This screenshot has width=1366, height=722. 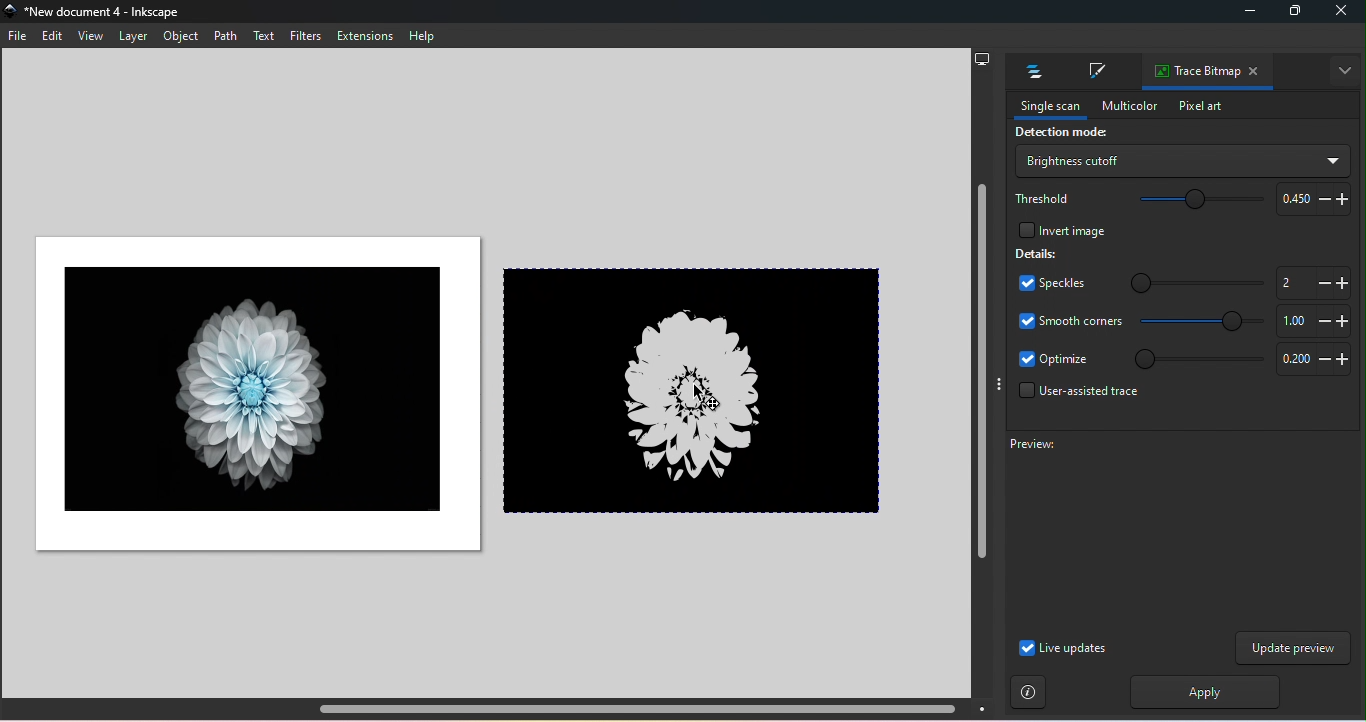 What do you see at coordinates (1060, 228) in the screenshot?
I see `Invert image` at bounding box center [1060, 228].